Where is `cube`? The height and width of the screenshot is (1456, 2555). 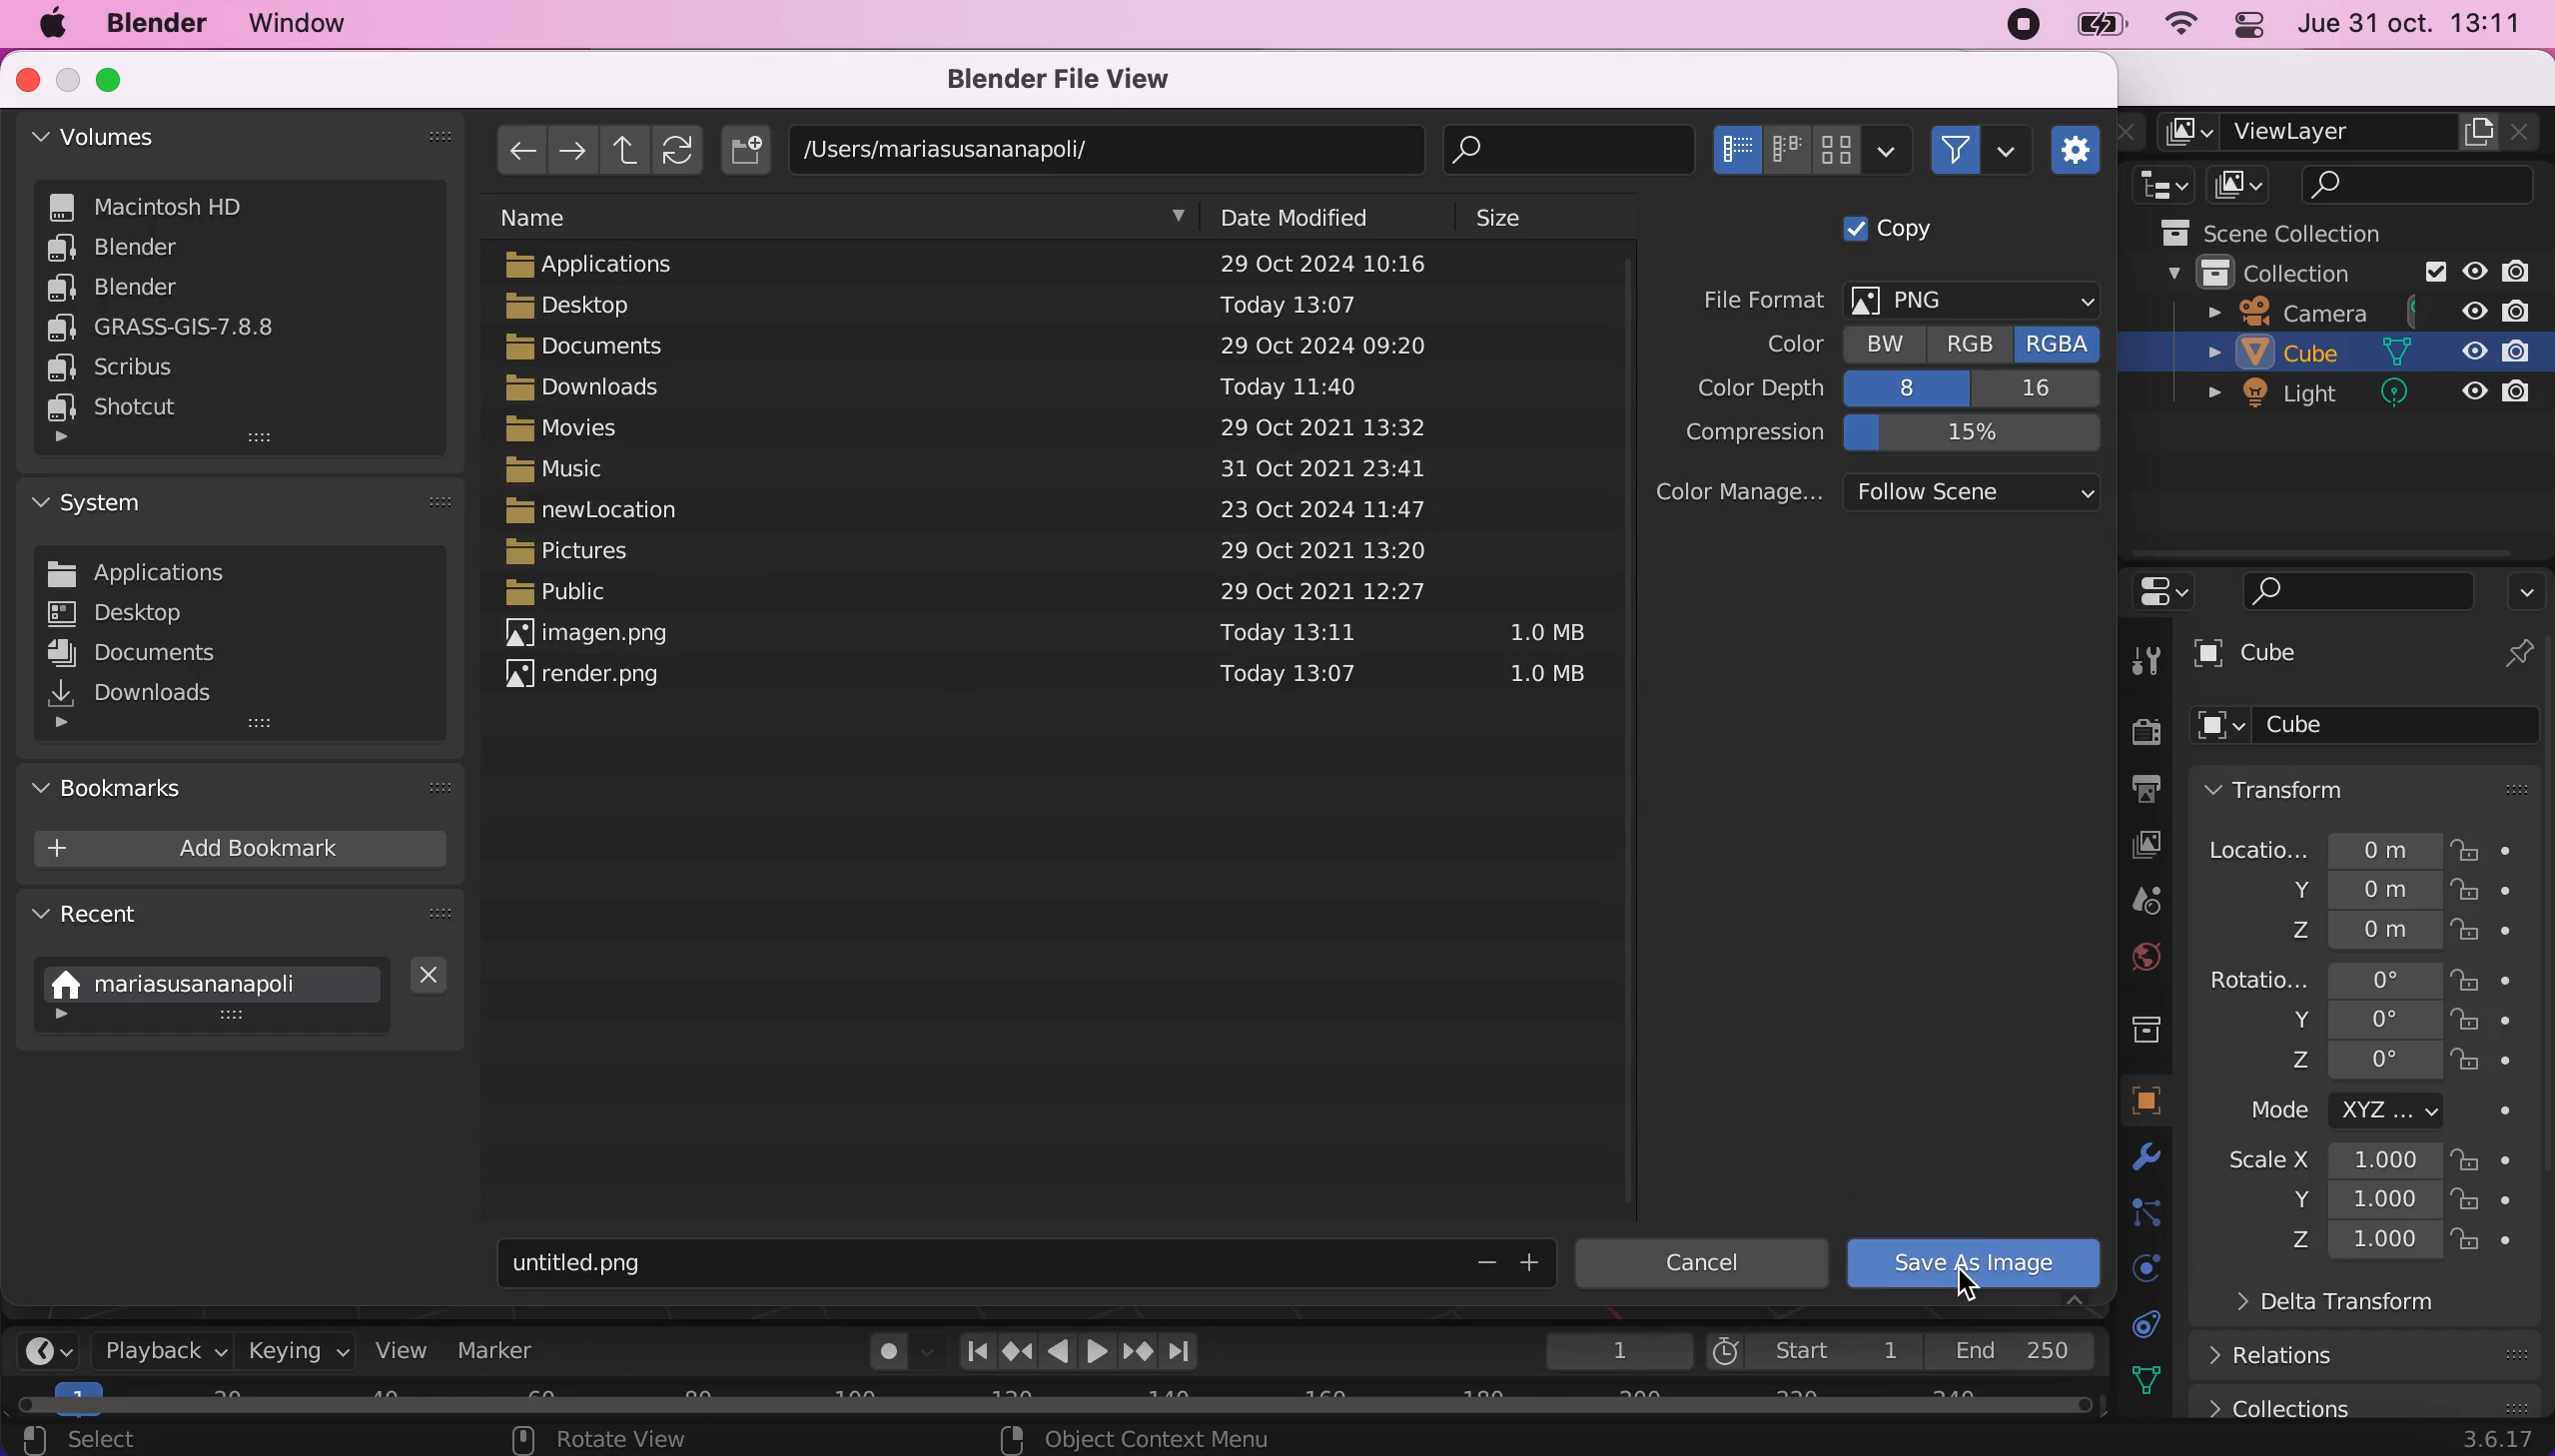 cube is located at coordinates (2370, 656).